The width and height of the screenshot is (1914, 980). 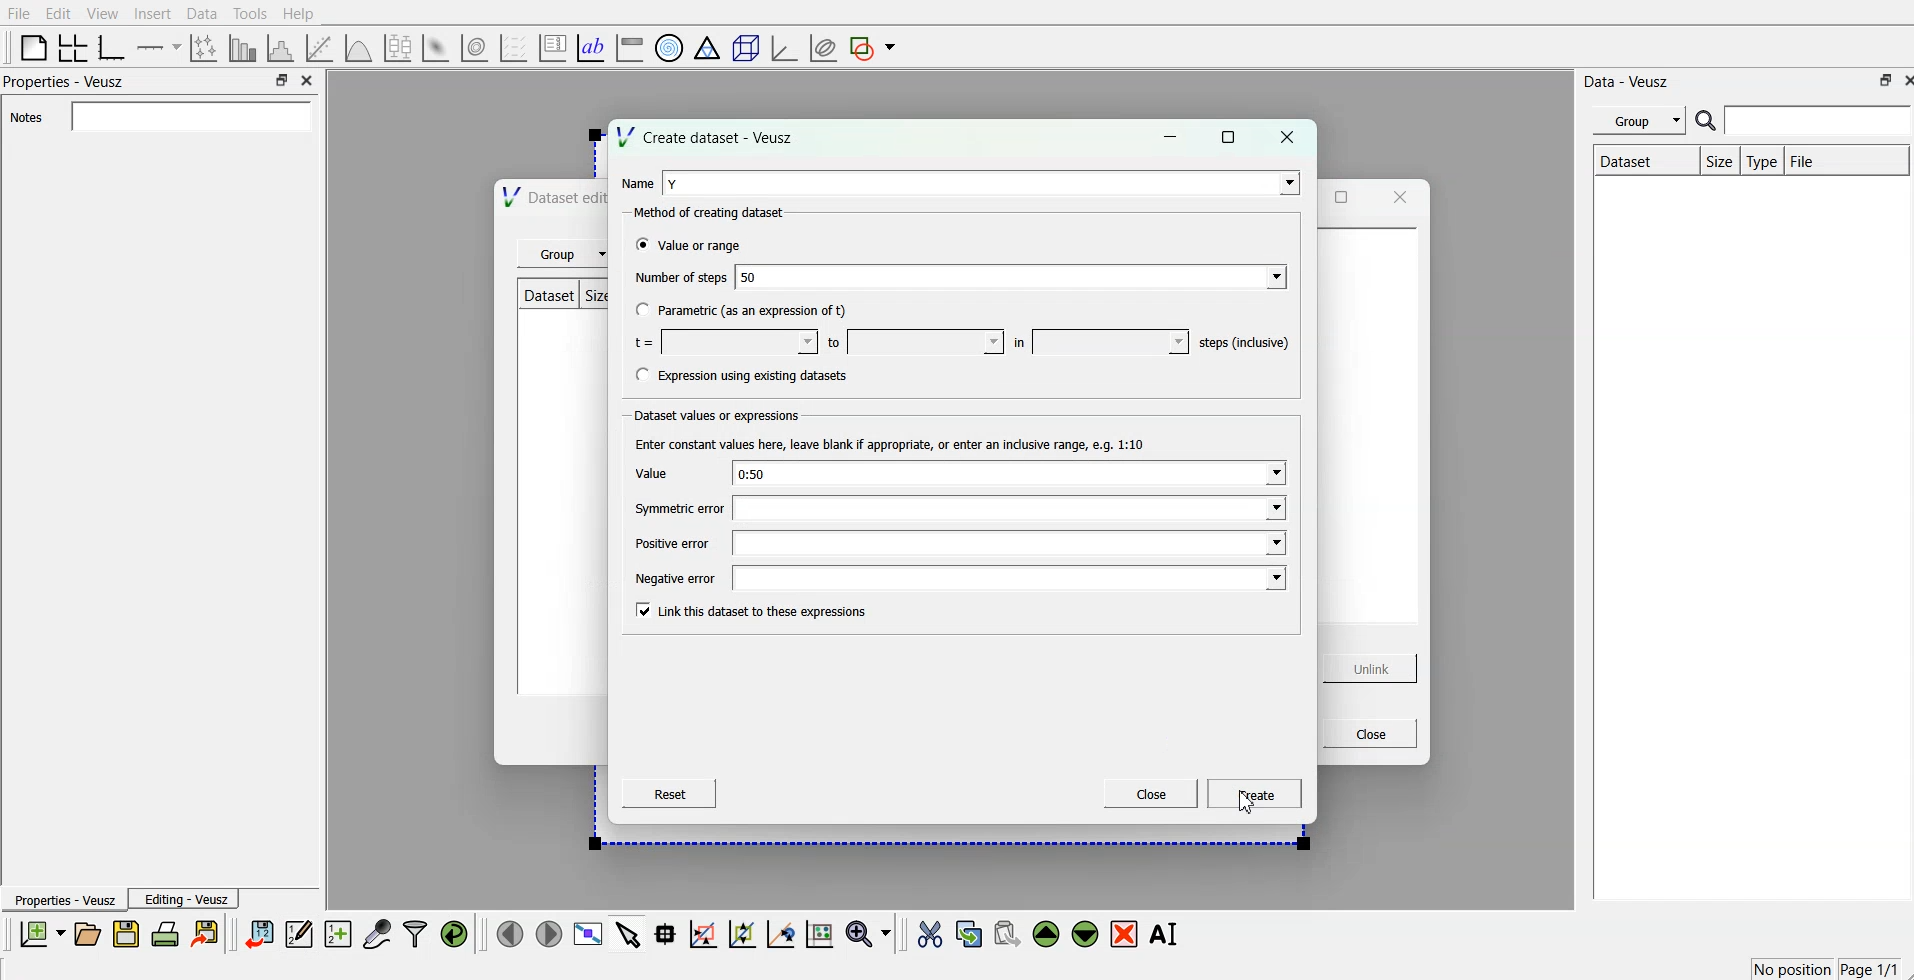 What do you see at coordinates (1789, 971) in the screenshot?
I see `No position` at bounding box center [1789, 971].